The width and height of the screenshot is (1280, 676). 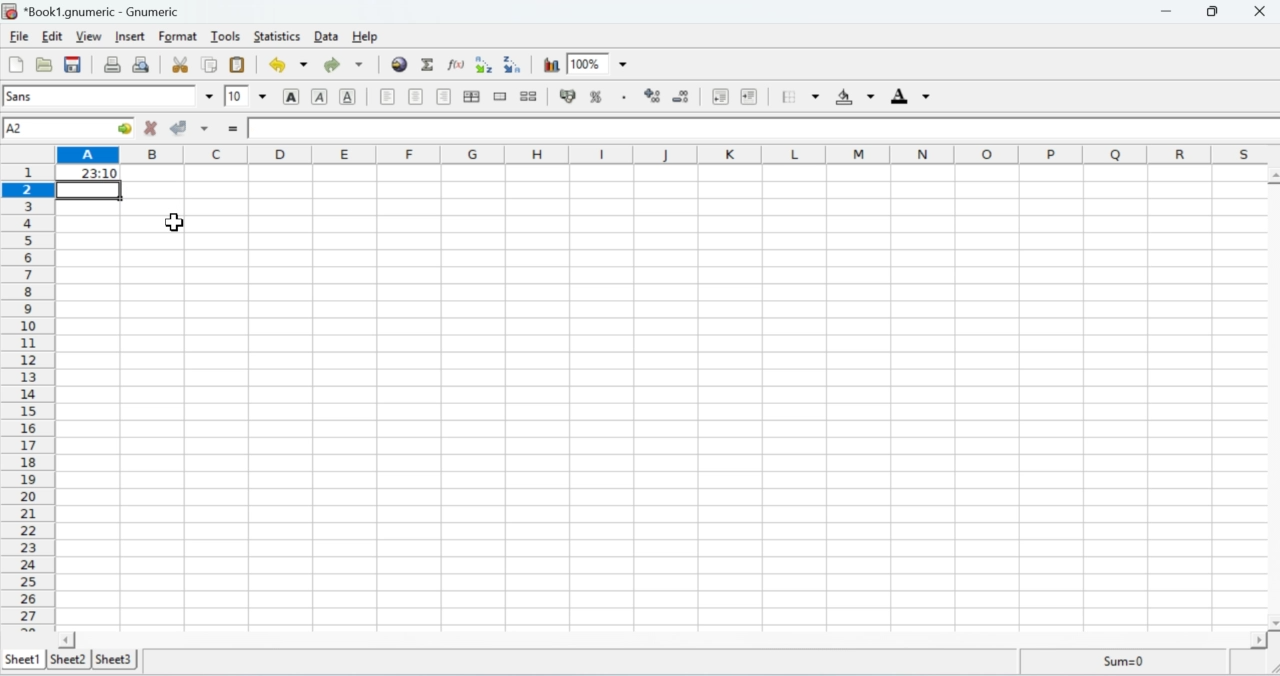 I want to click on Increase the number of decimals displayed, so click(x=650, y=93).